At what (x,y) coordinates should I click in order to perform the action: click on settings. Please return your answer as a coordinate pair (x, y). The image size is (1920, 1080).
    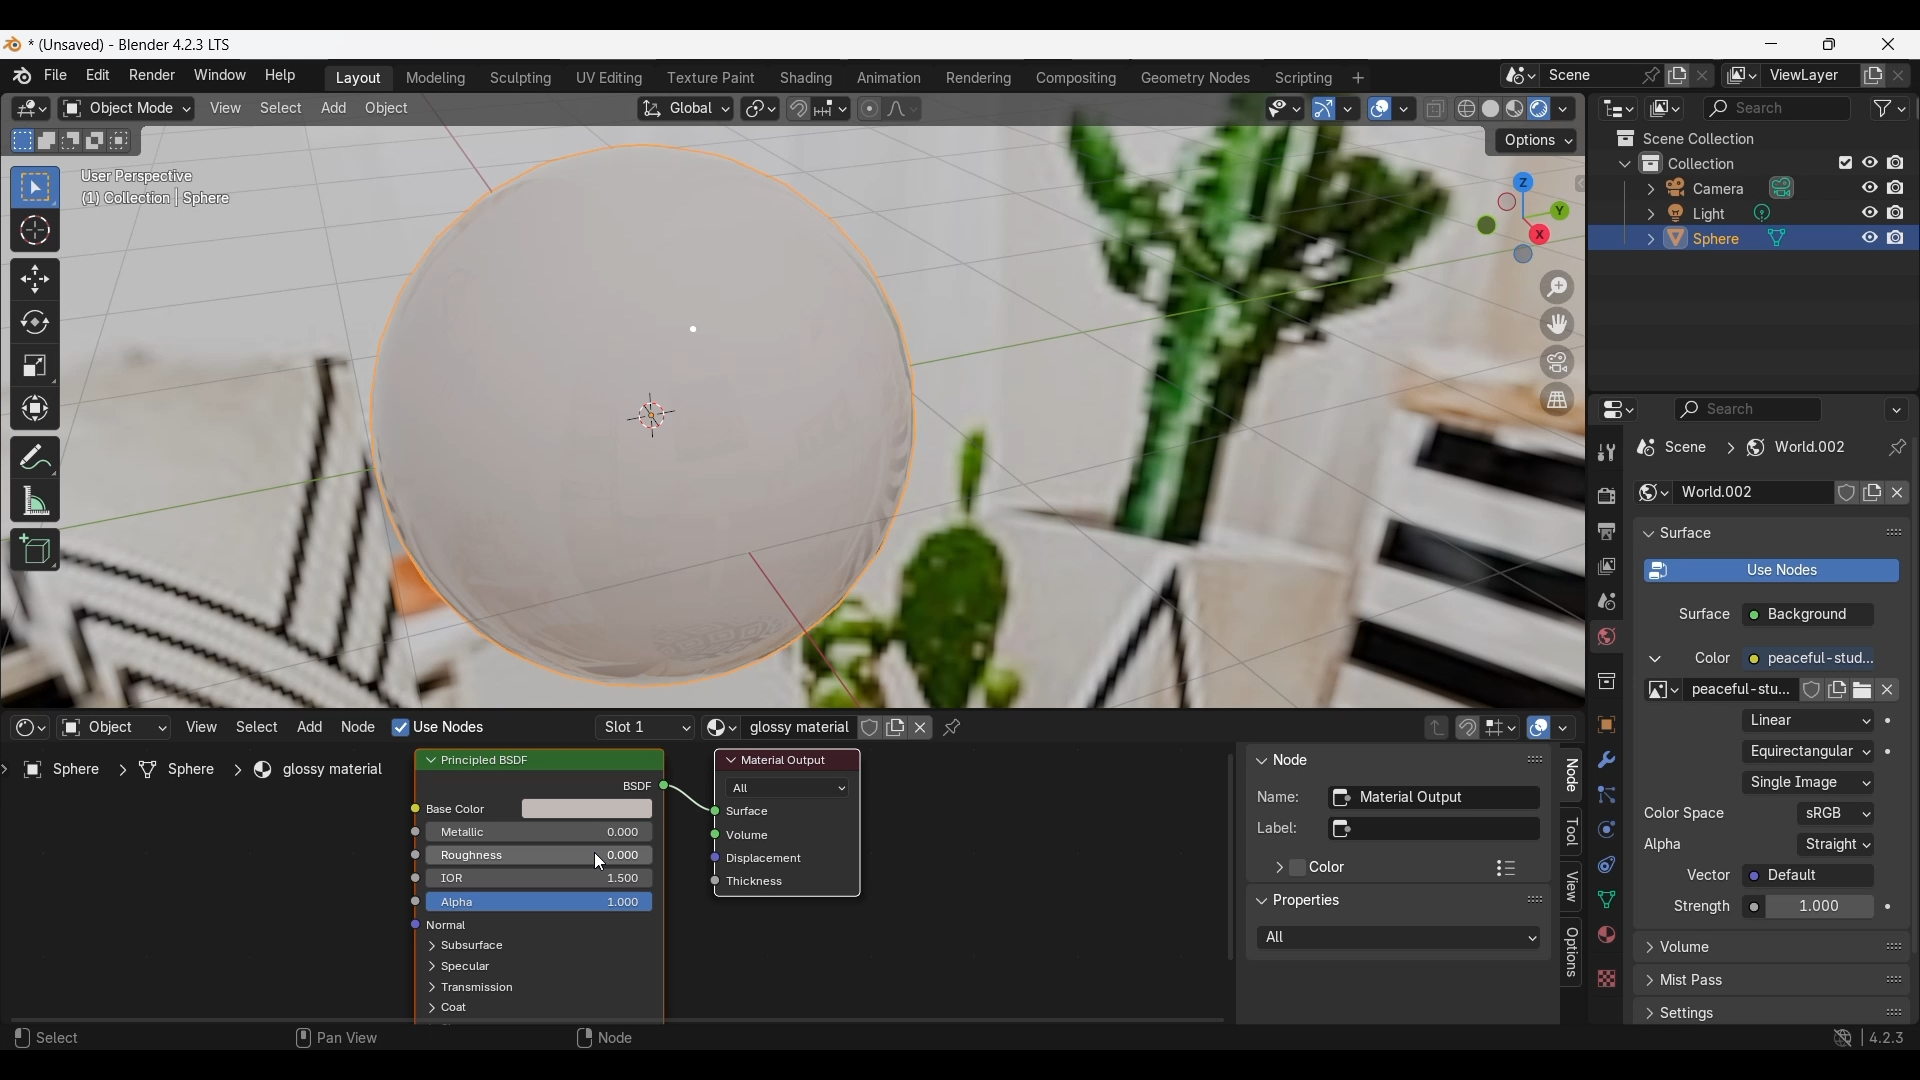
    Looking at the image, I should click on (1692, 1014).